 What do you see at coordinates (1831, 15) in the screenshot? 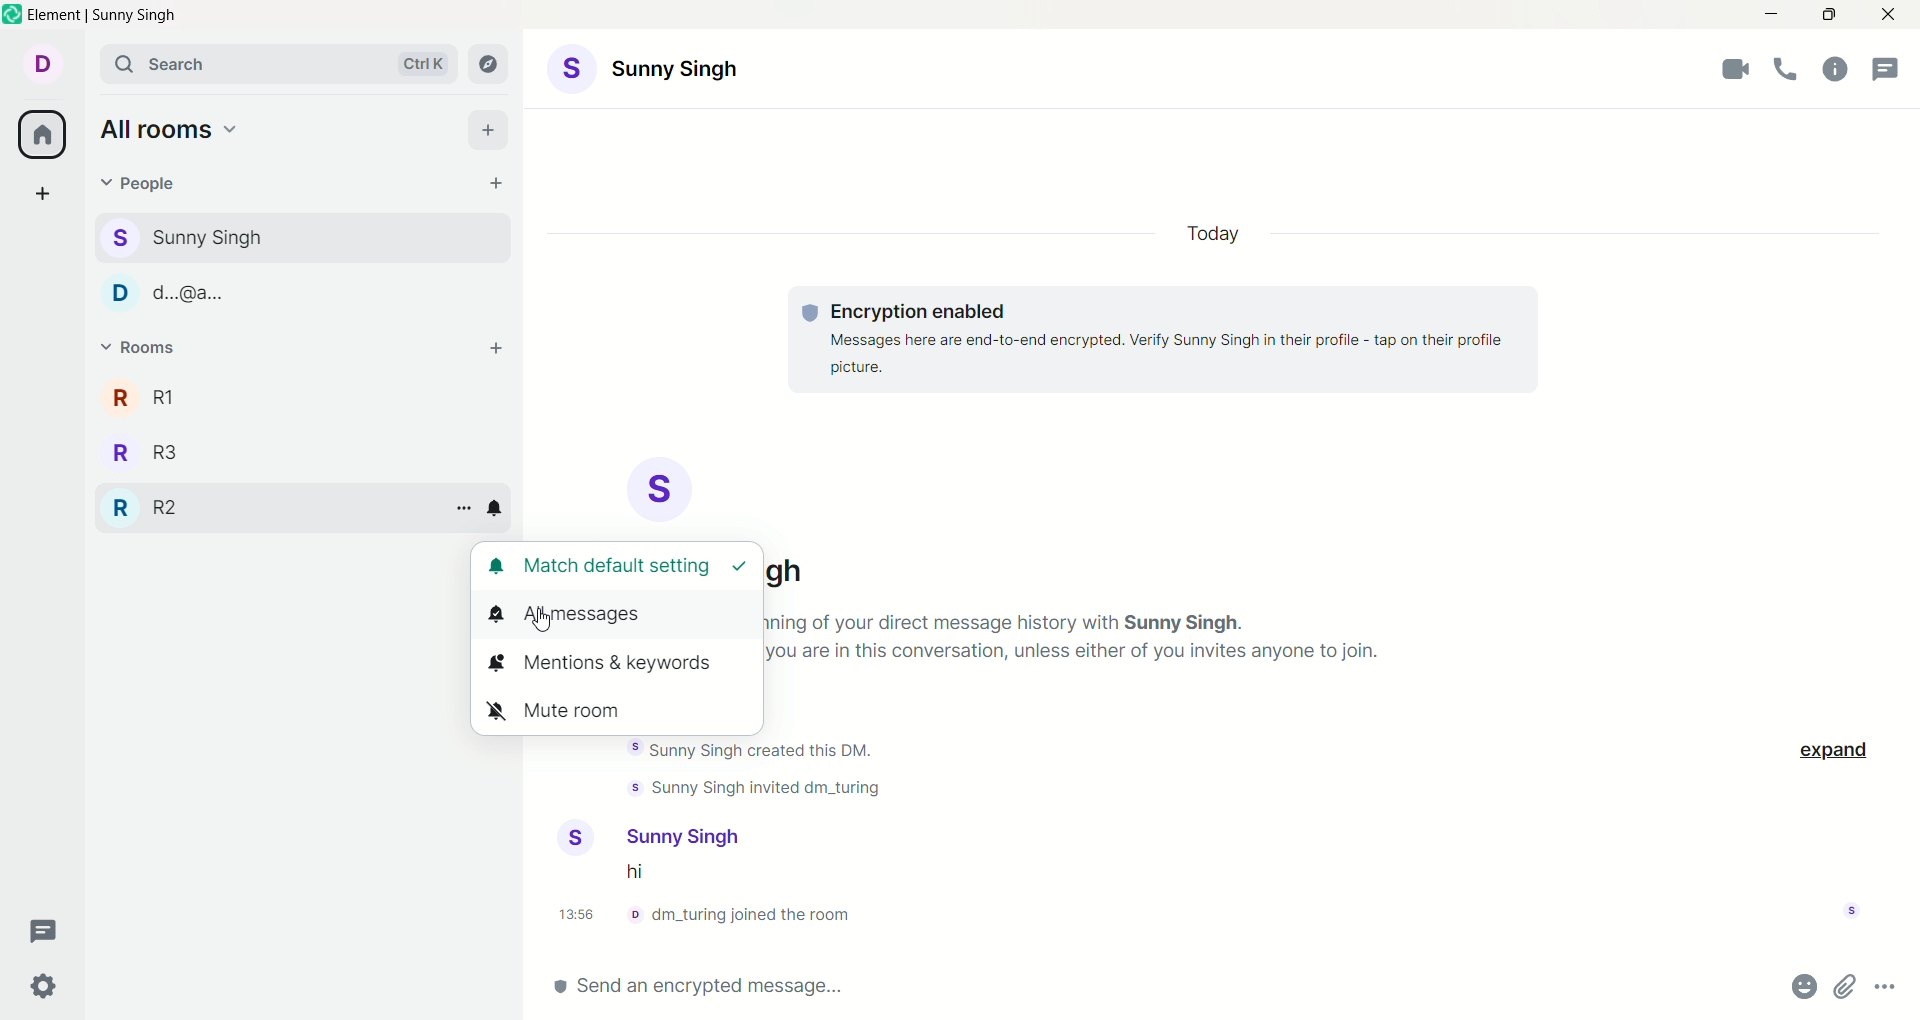
I see `maximize` at bounding box center [1831, 15].